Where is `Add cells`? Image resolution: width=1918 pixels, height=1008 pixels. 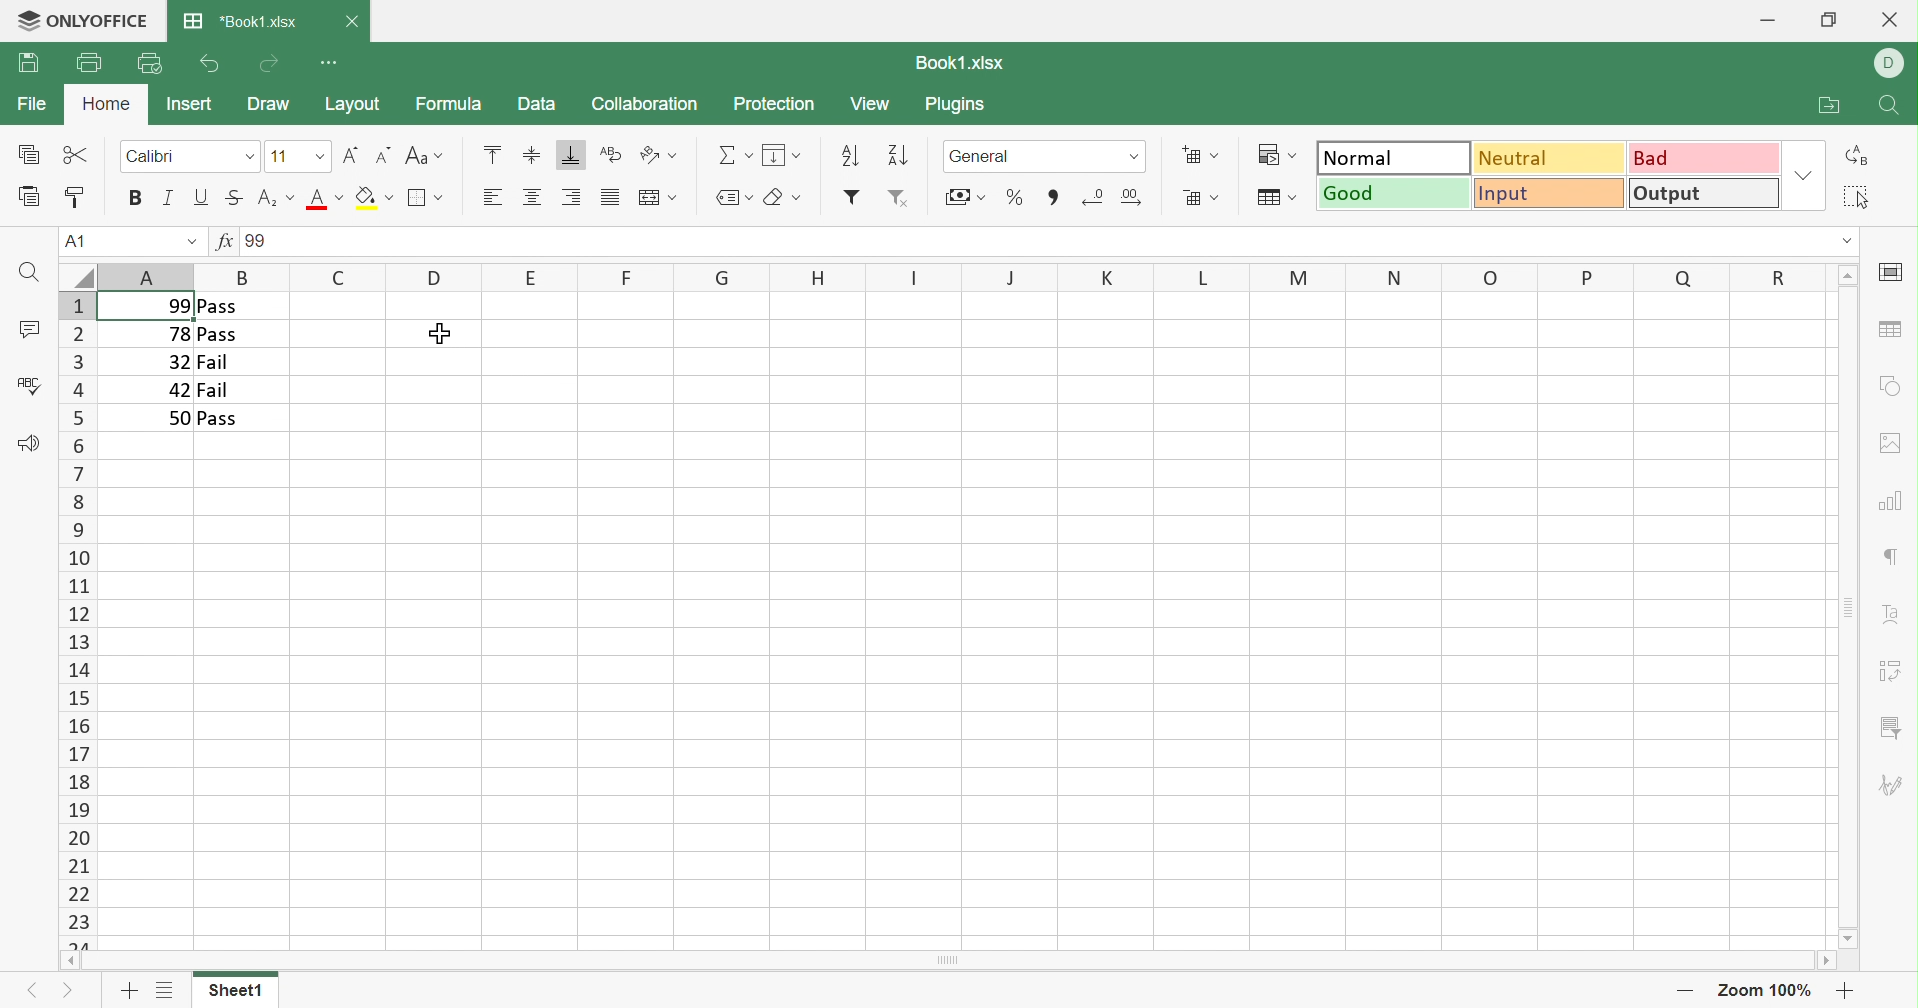
Add cells is located at coordinates (1201, 156).